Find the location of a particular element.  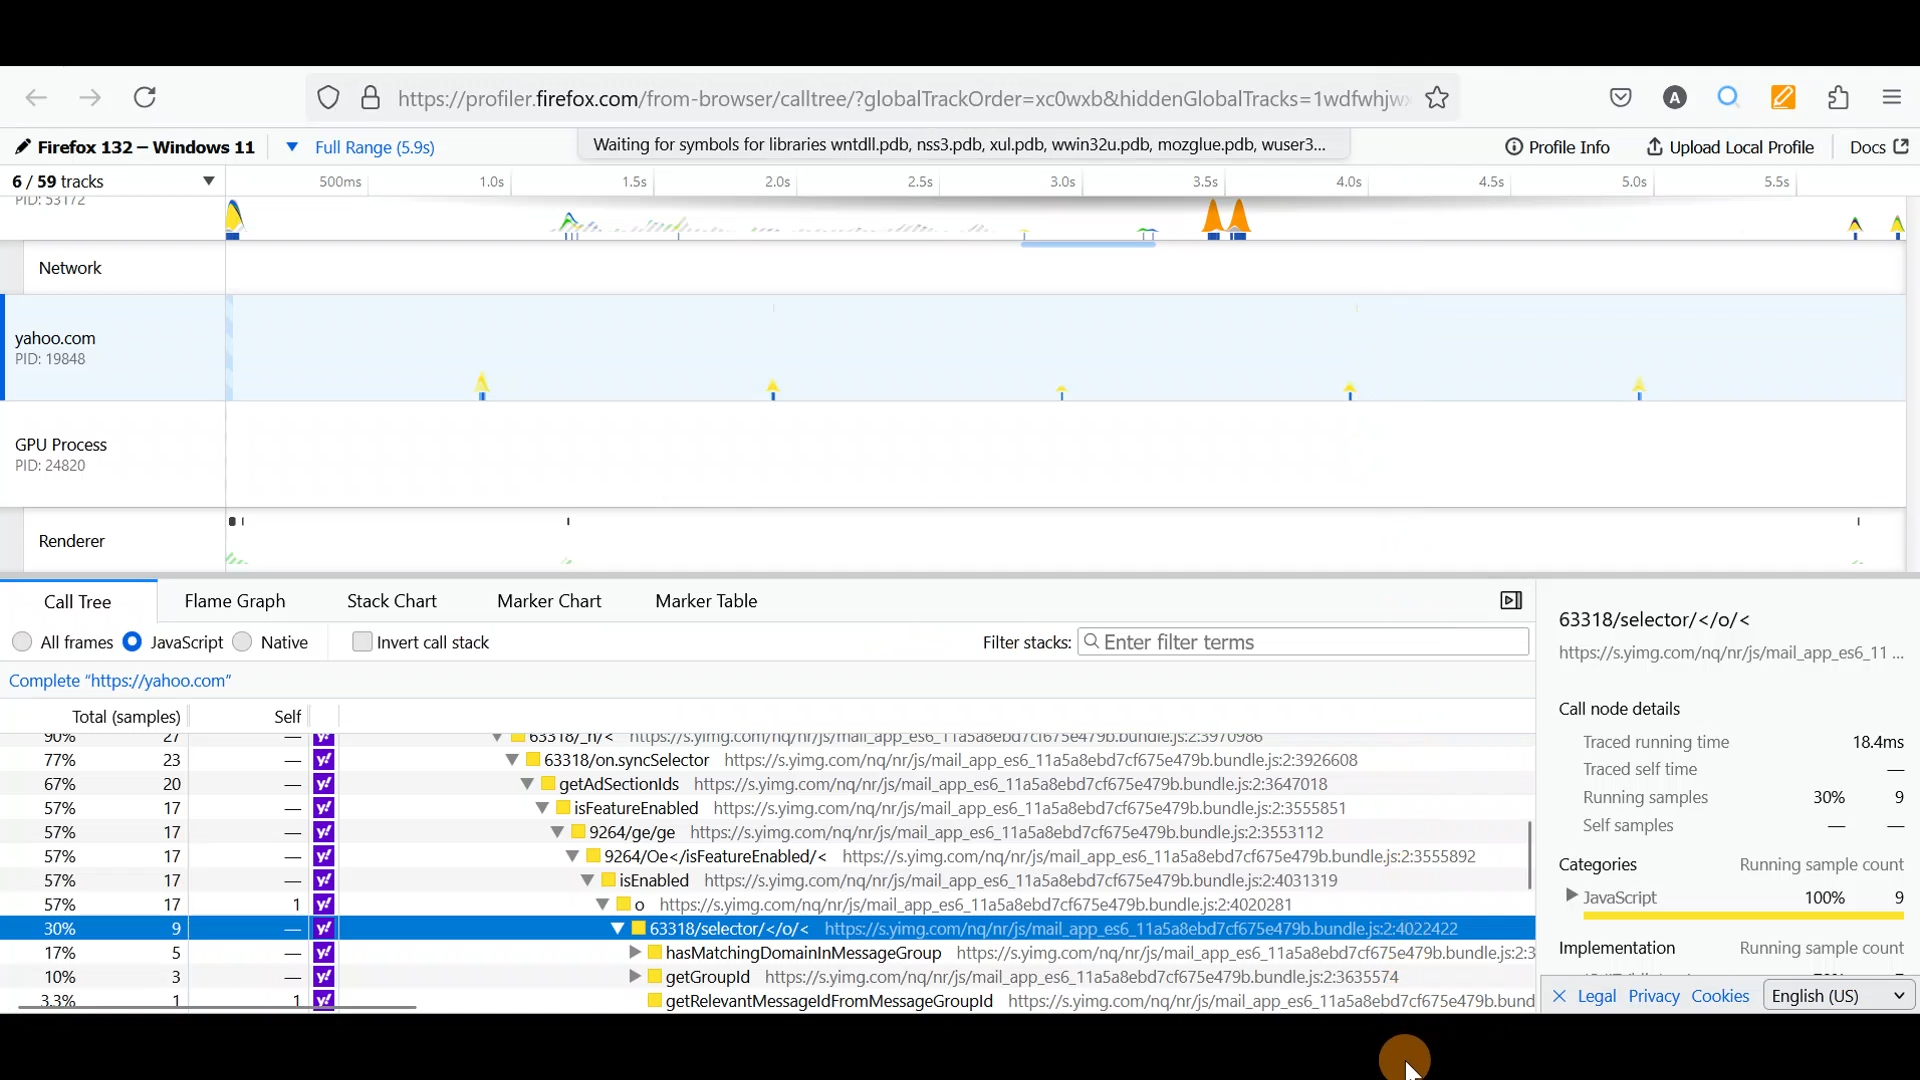

cursor is located at coordinates (1406, 1066).